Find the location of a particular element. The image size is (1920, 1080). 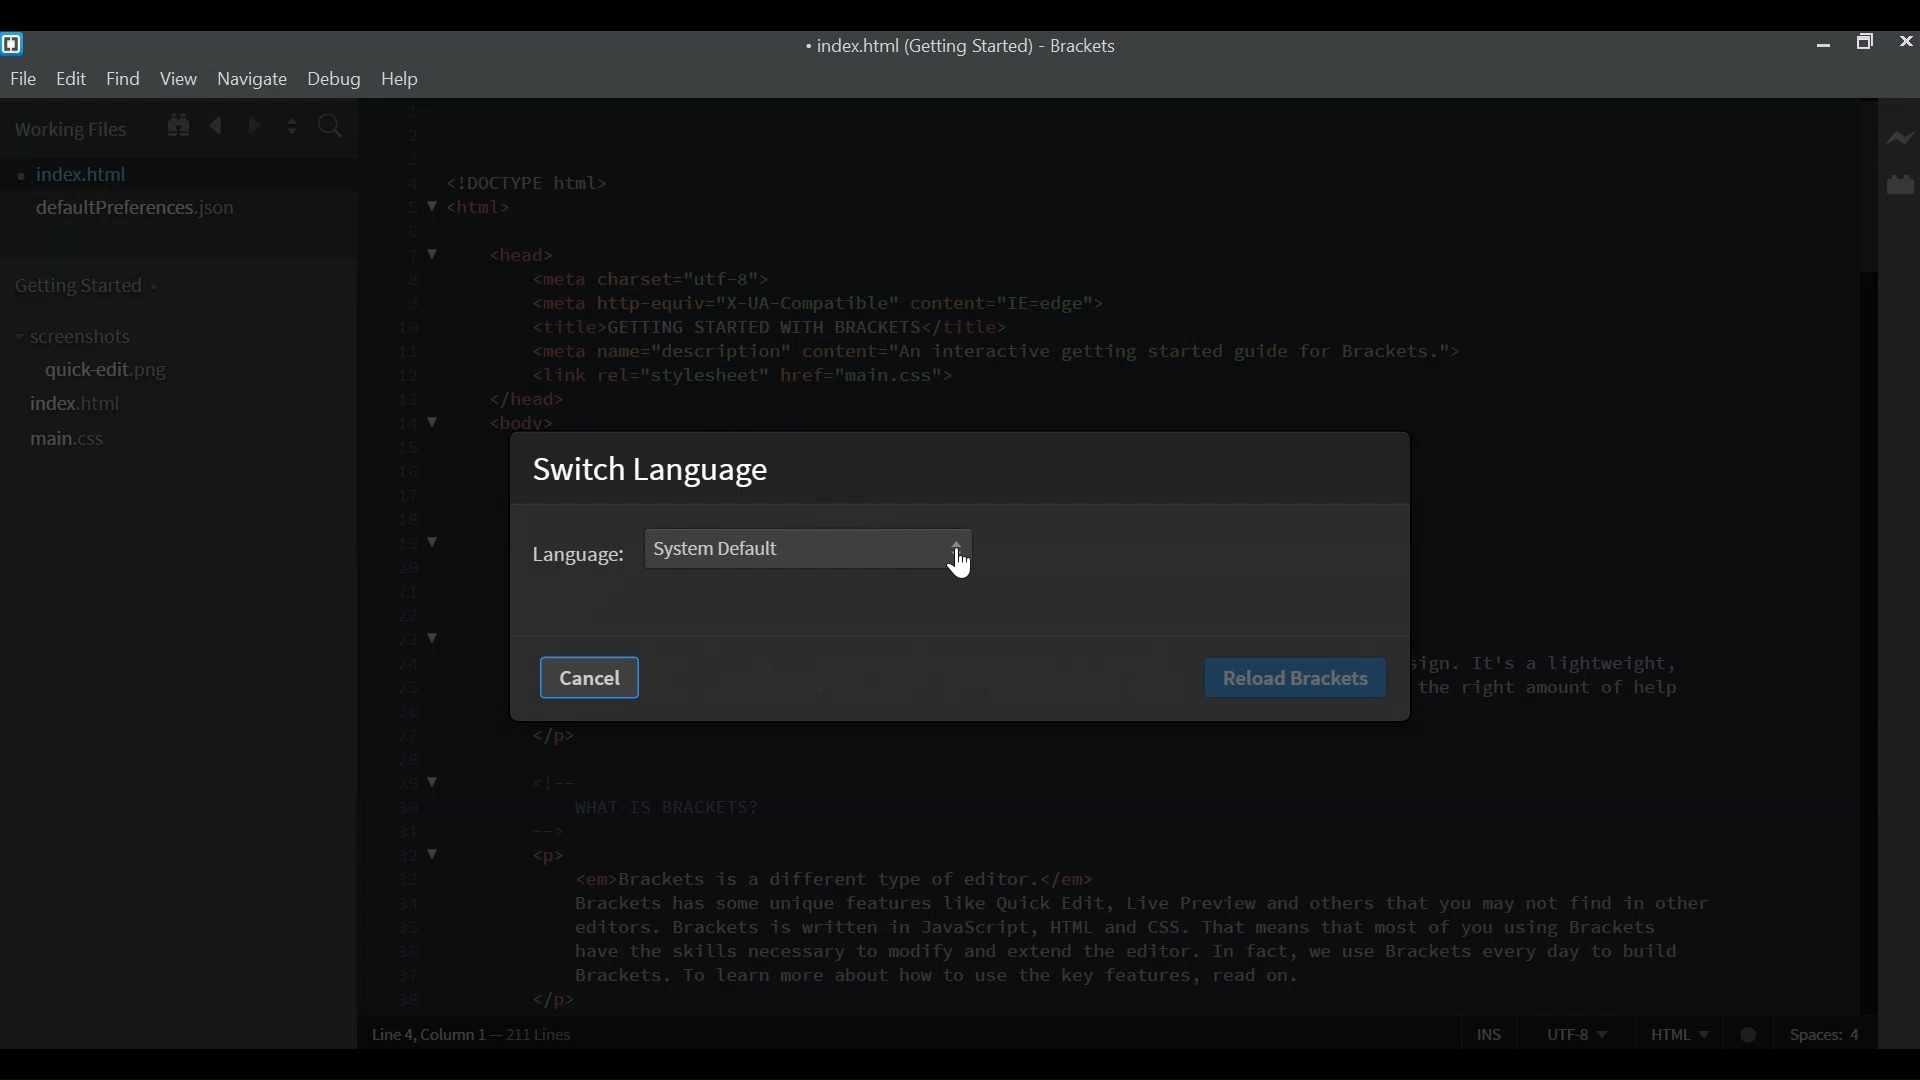

Edit is located at coordinates (70, 79).